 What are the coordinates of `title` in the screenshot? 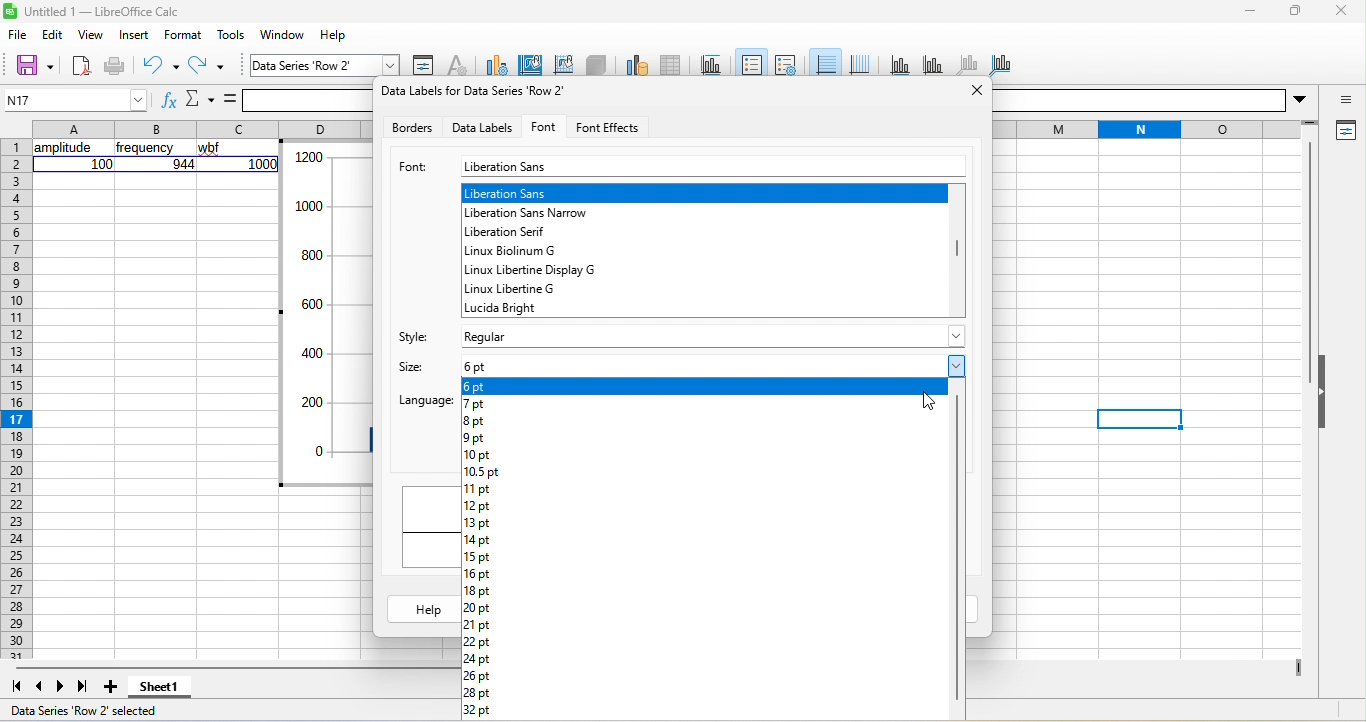 It's located at (711, 64).